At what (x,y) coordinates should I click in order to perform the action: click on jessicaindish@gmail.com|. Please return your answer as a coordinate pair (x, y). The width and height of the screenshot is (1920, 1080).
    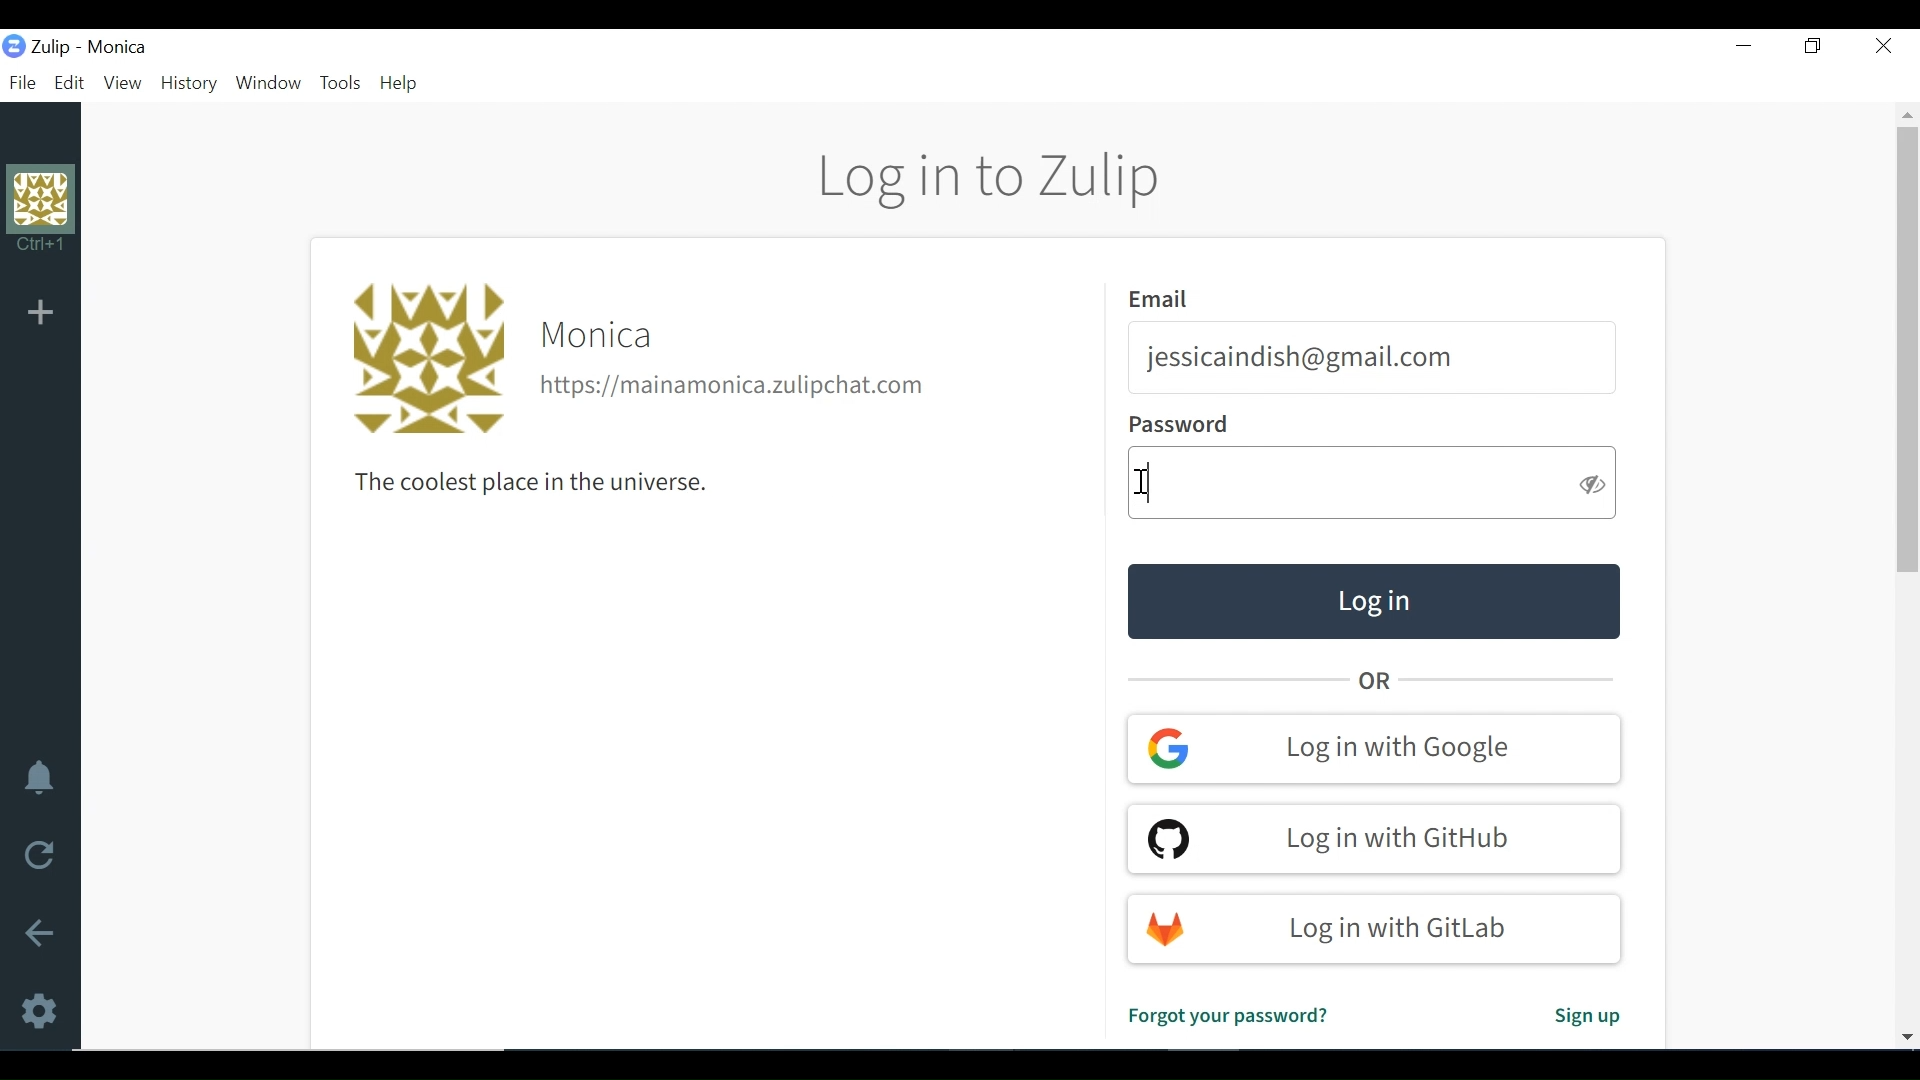
    Looking at the image, I should click on (1301, 358).